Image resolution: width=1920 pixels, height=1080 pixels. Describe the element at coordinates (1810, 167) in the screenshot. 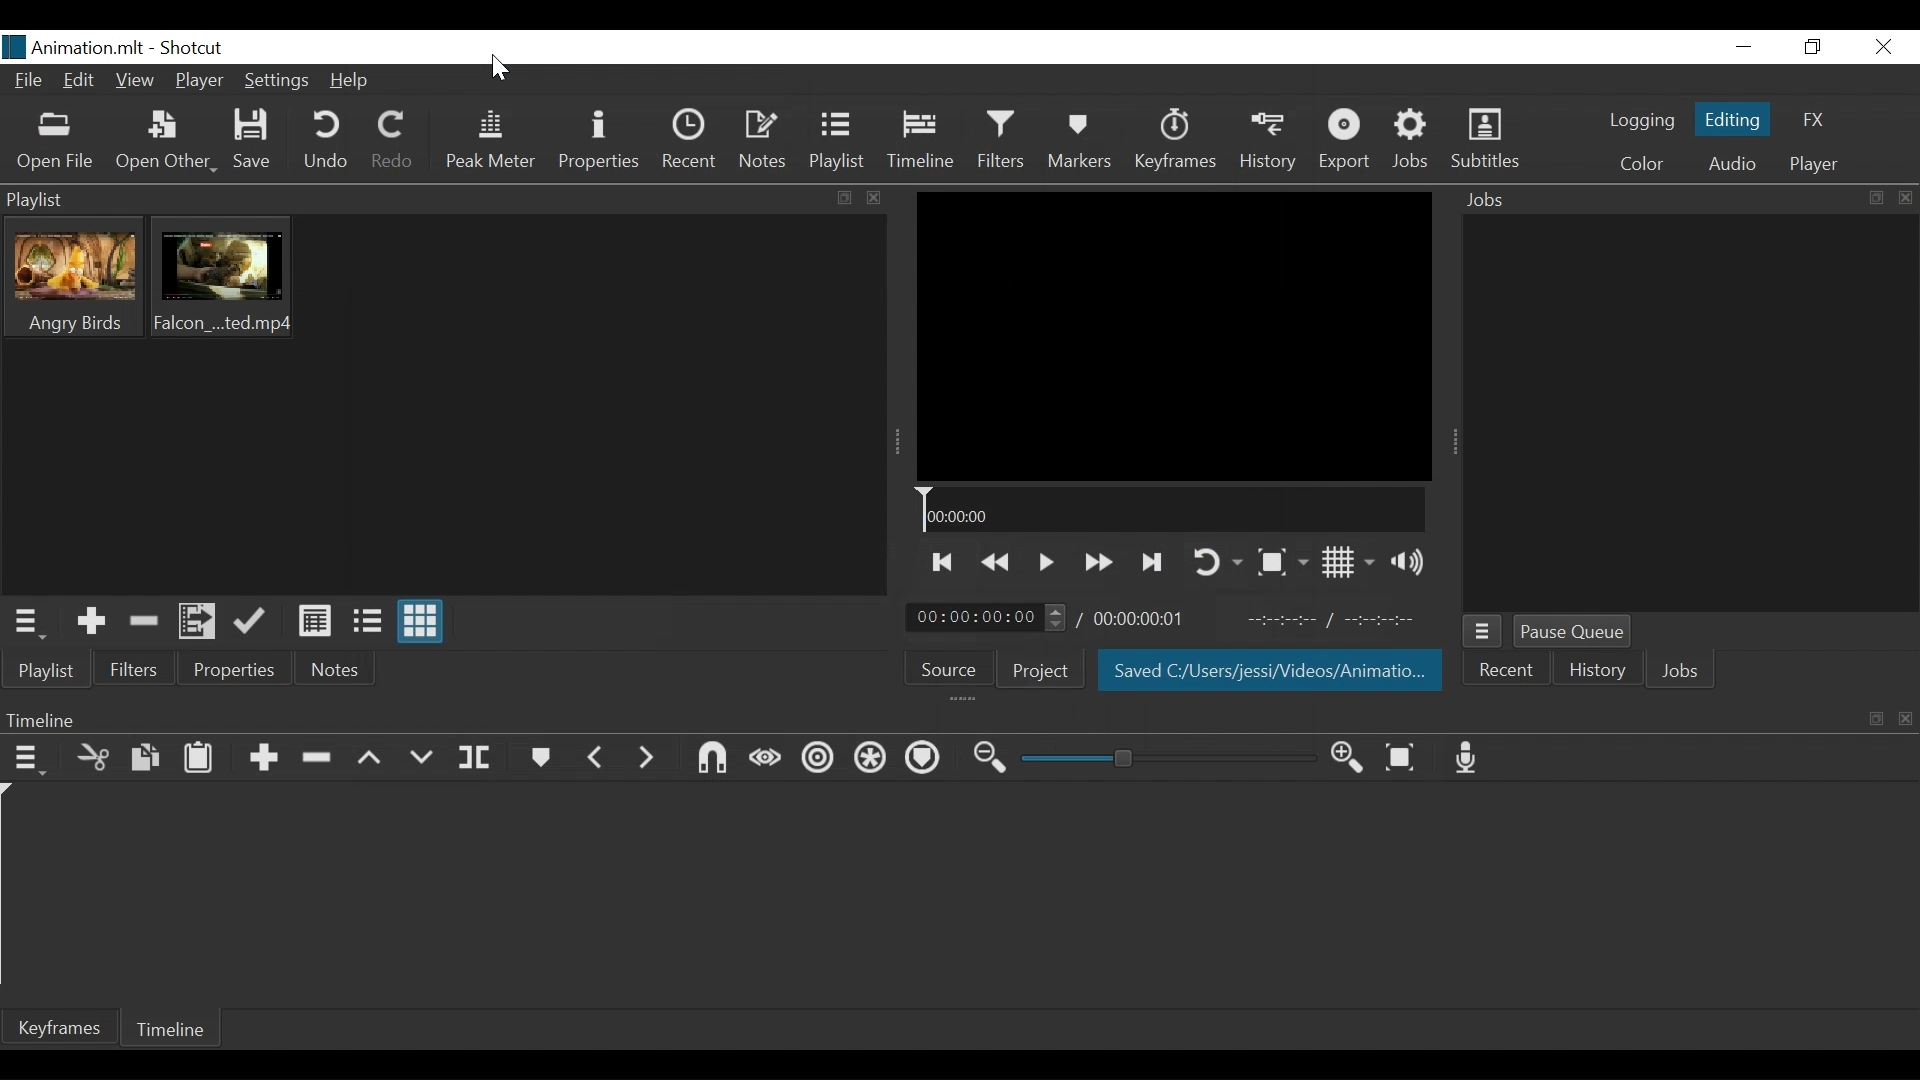

I see `Player` at that location.